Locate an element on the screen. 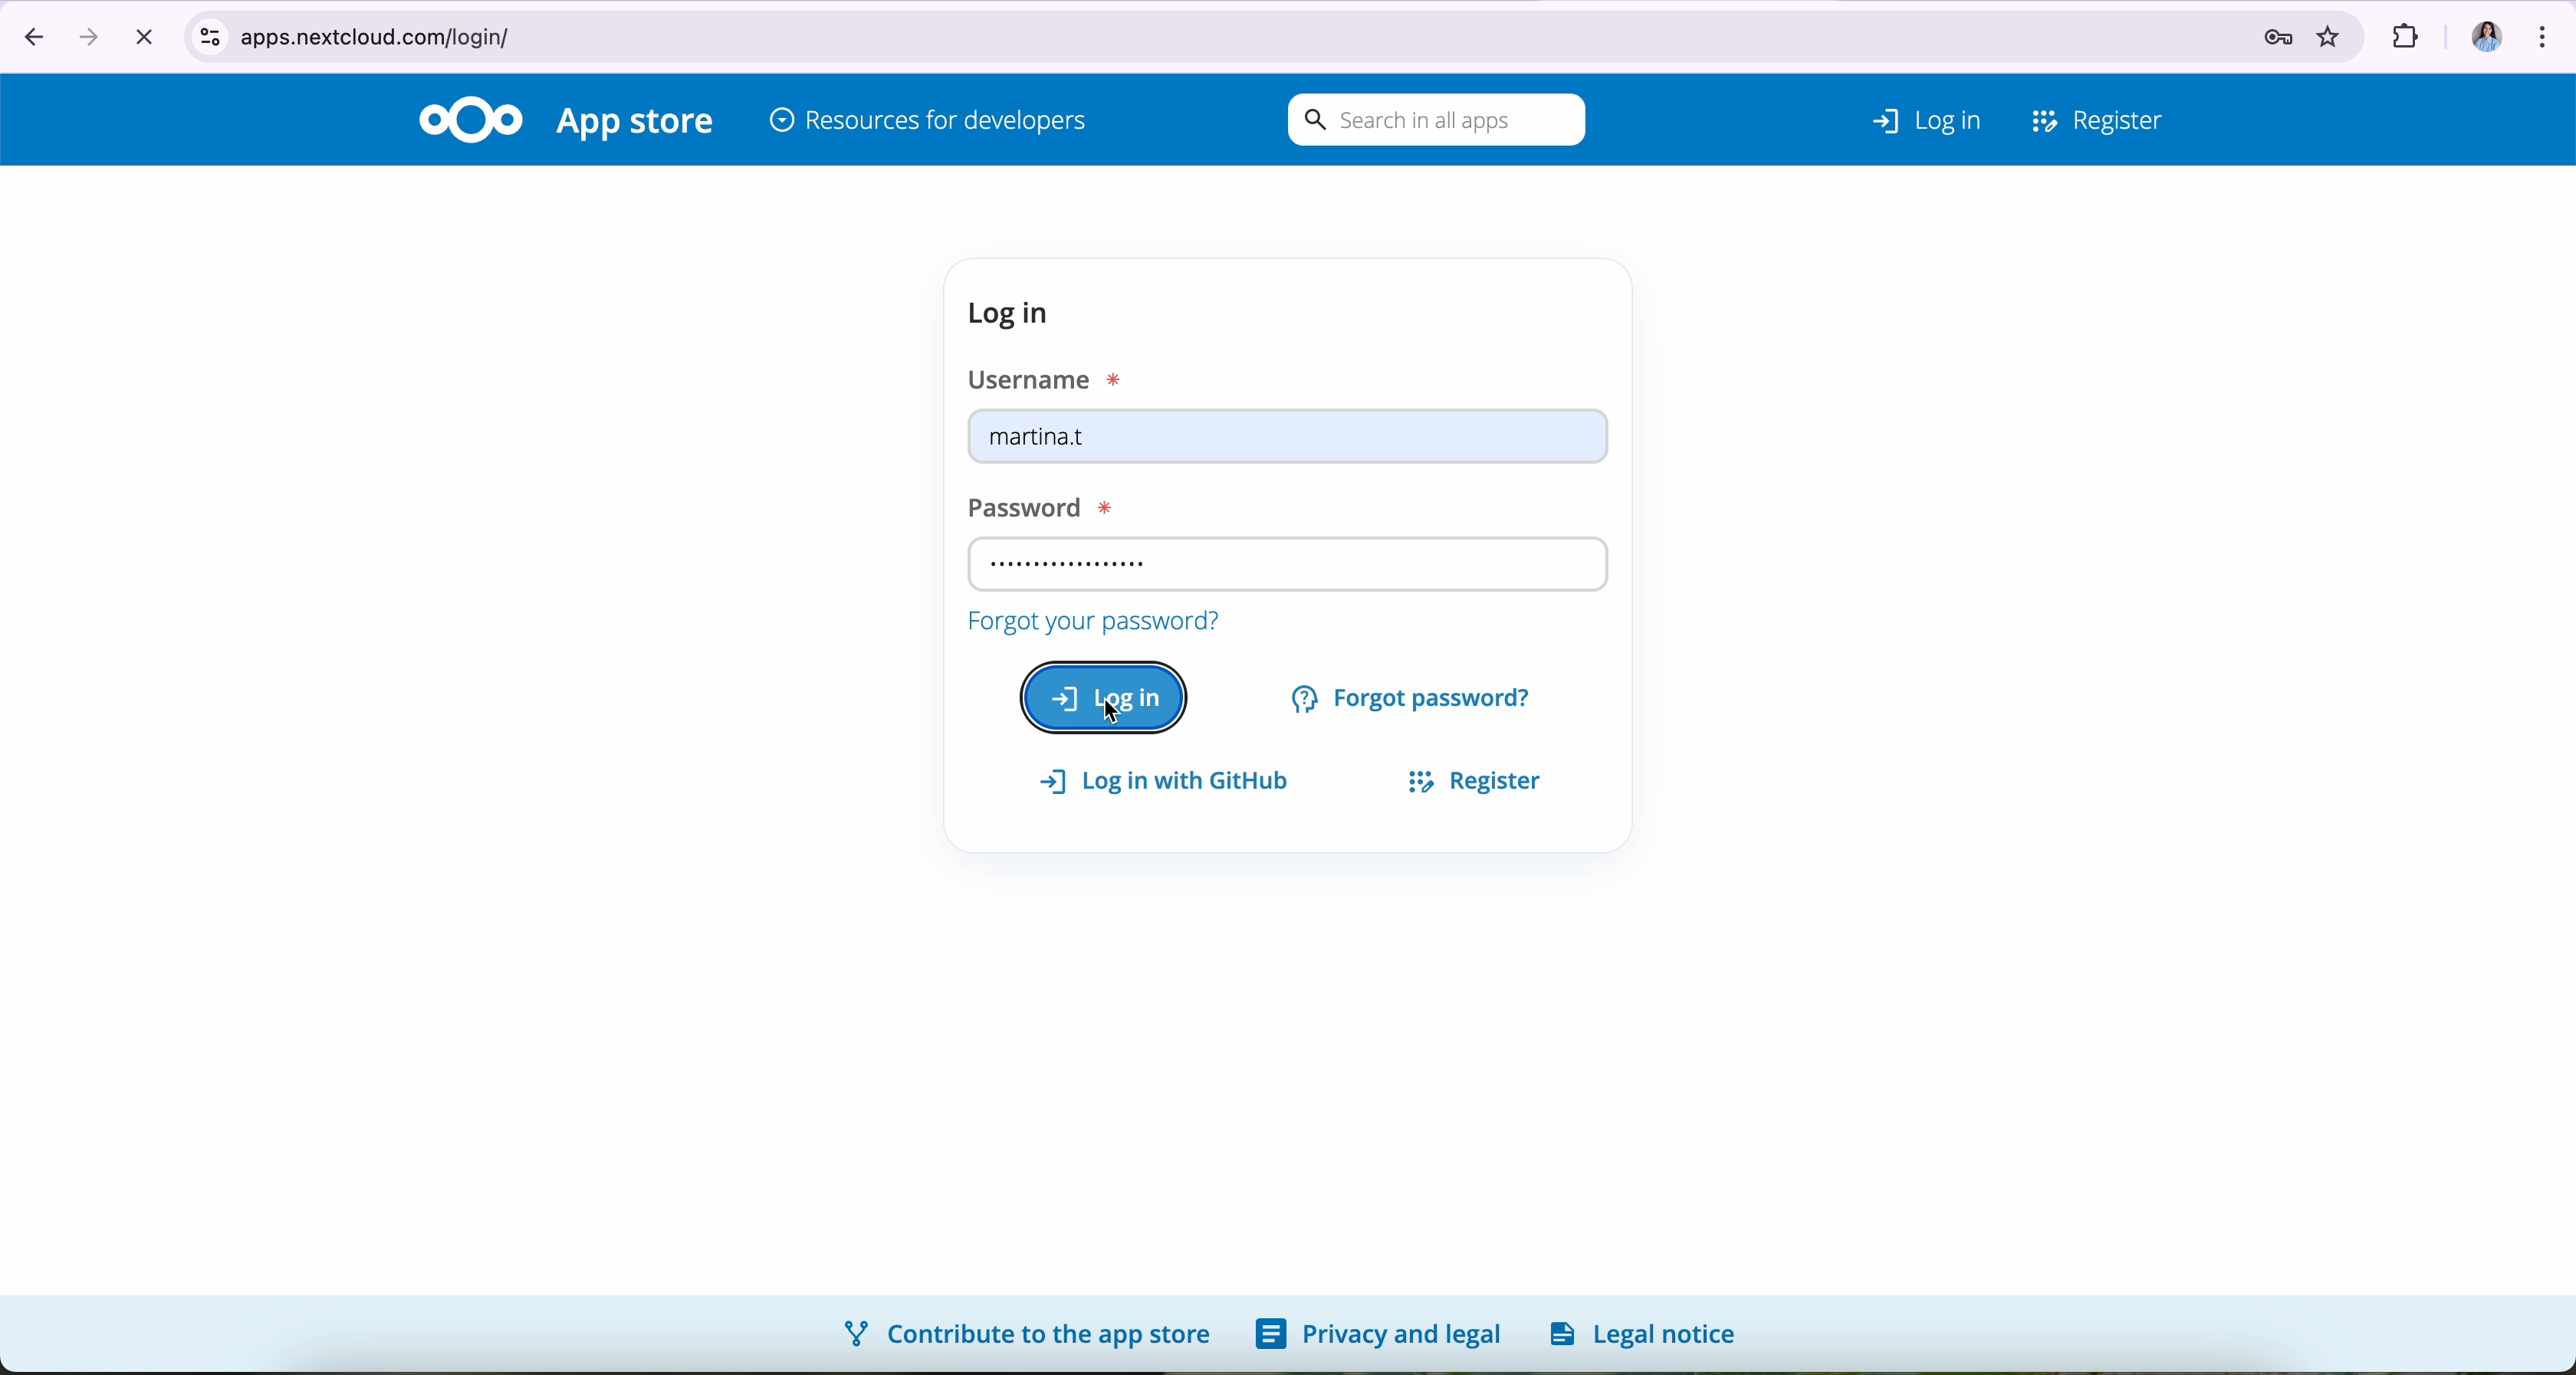  password  is located at coordinates (1032, 503).